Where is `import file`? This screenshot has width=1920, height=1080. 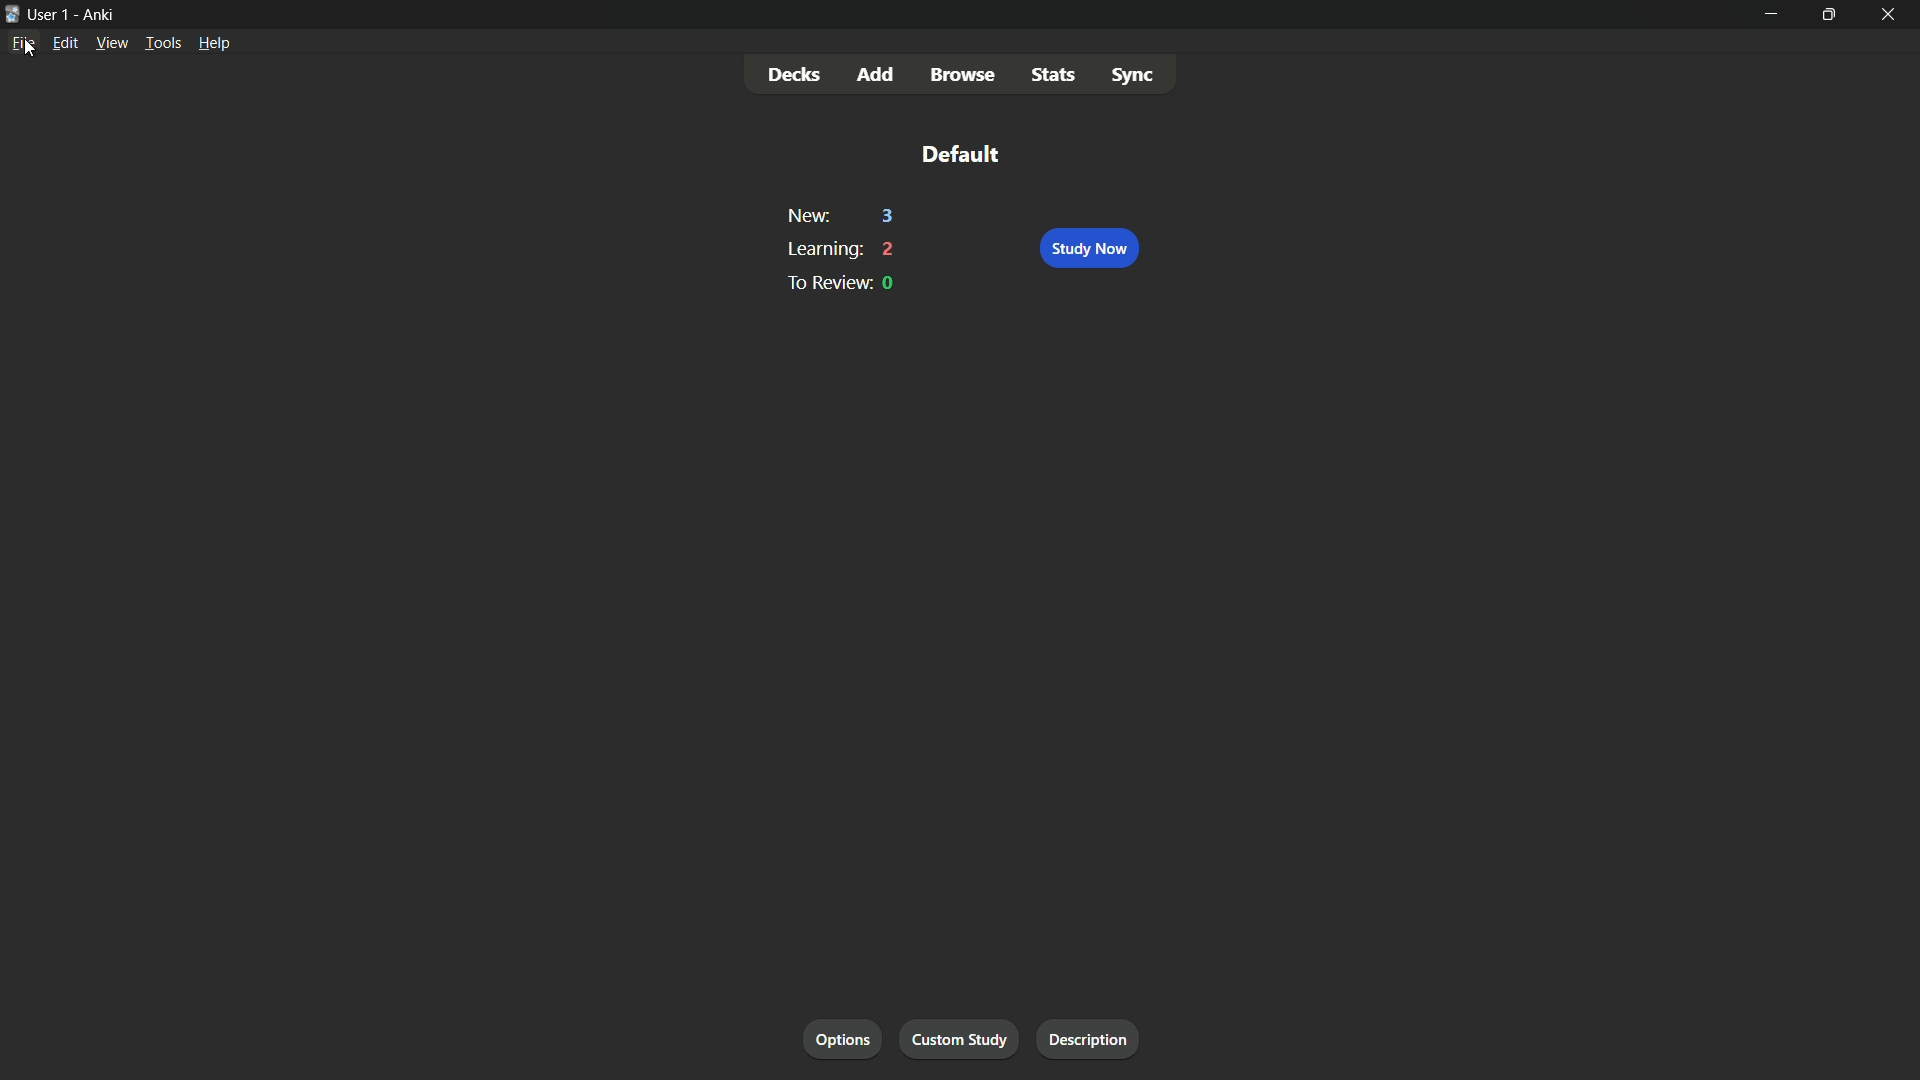
import file is located at coordinates (1095, 1040).